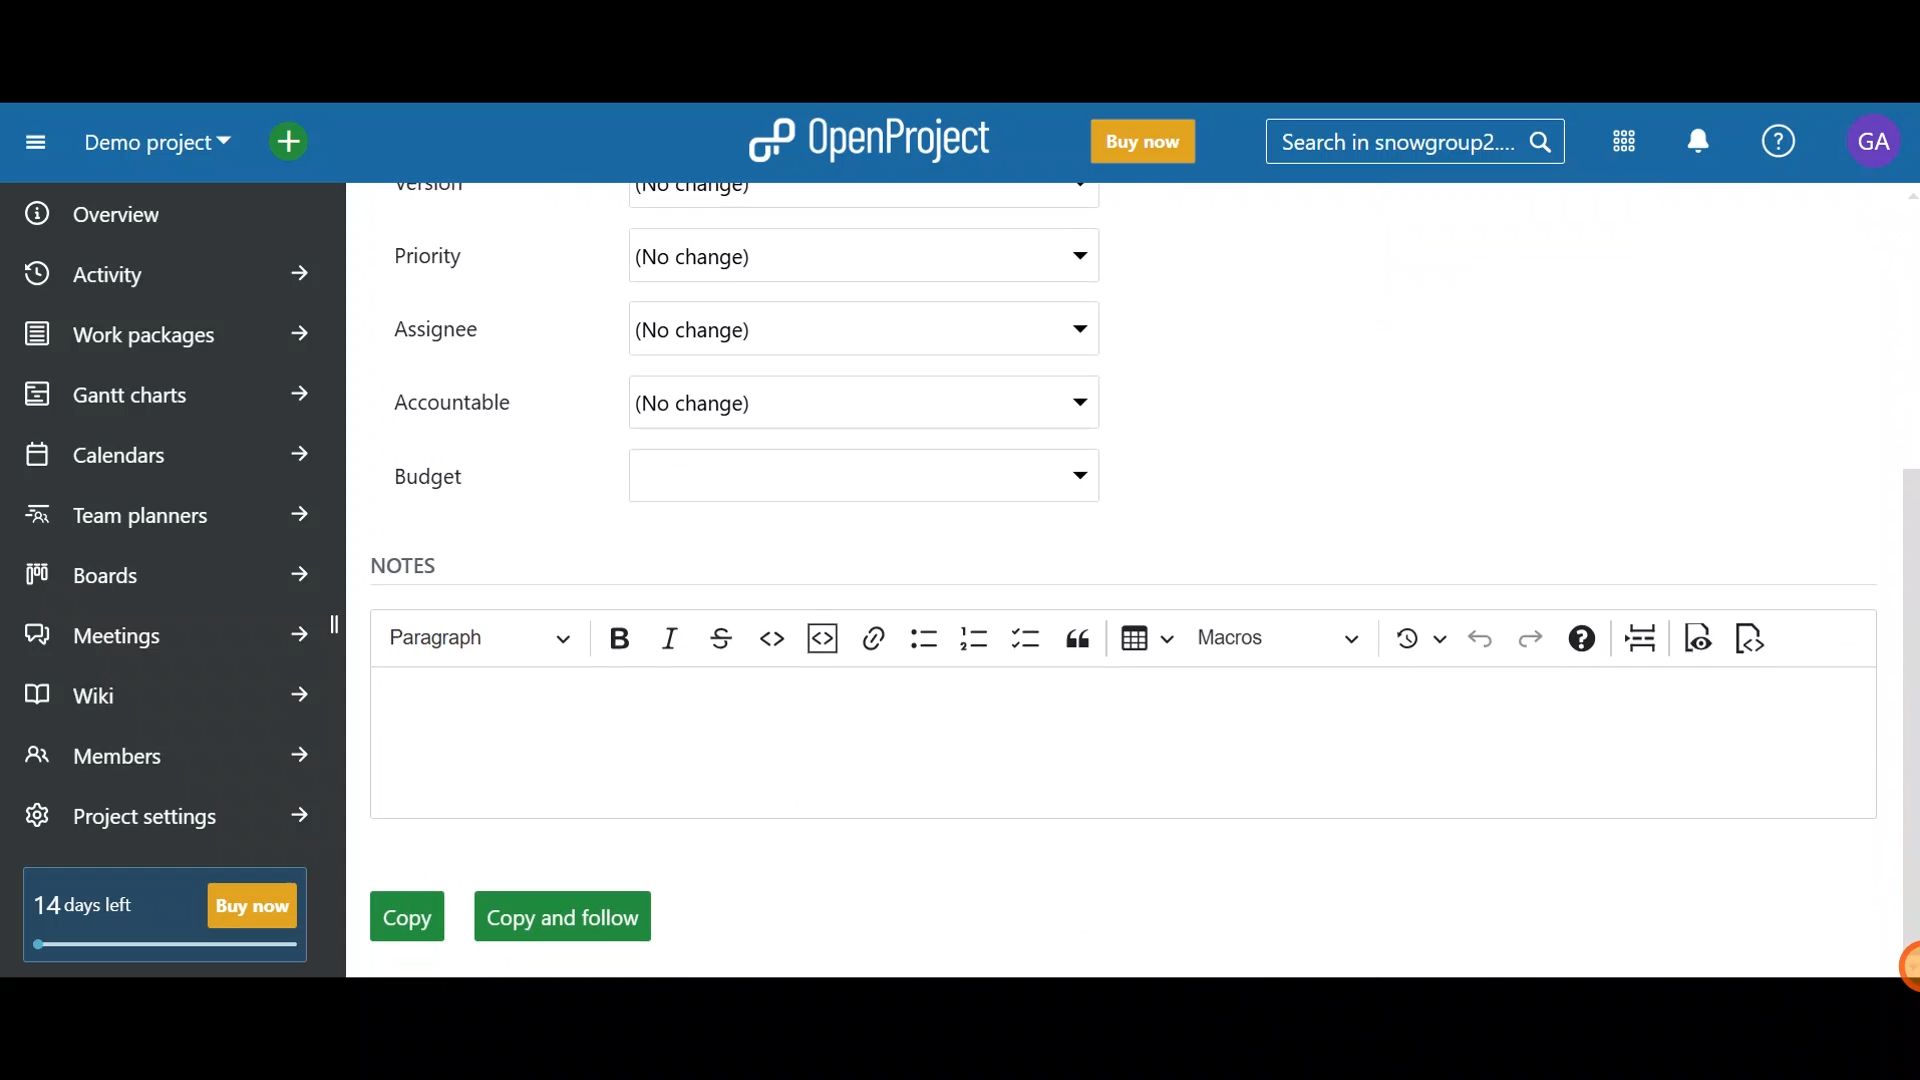 Image resolution: width=1920 pixels, height=1080 pixels. Describe the element at coordinates (817, 251) in the screenshot. I see `(No change)` at that location.